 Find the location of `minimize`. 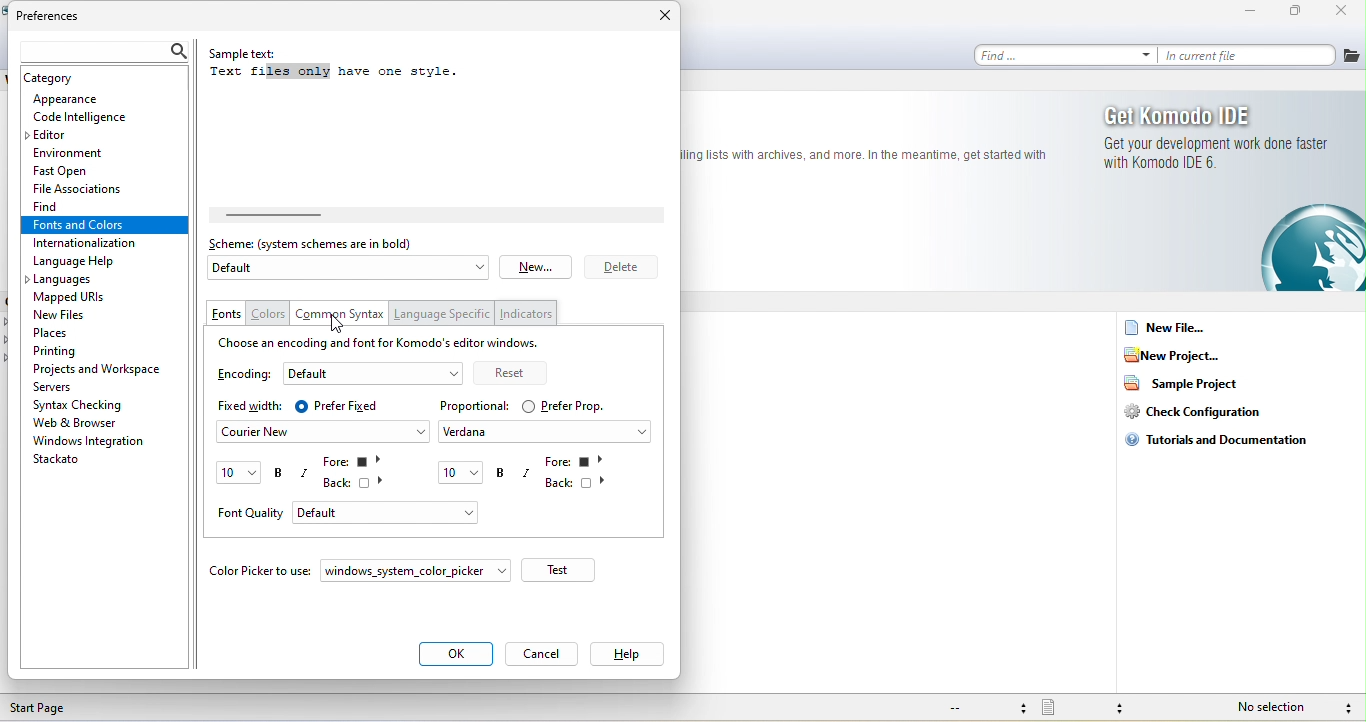

minimize is located at coordinates (1235, 11).